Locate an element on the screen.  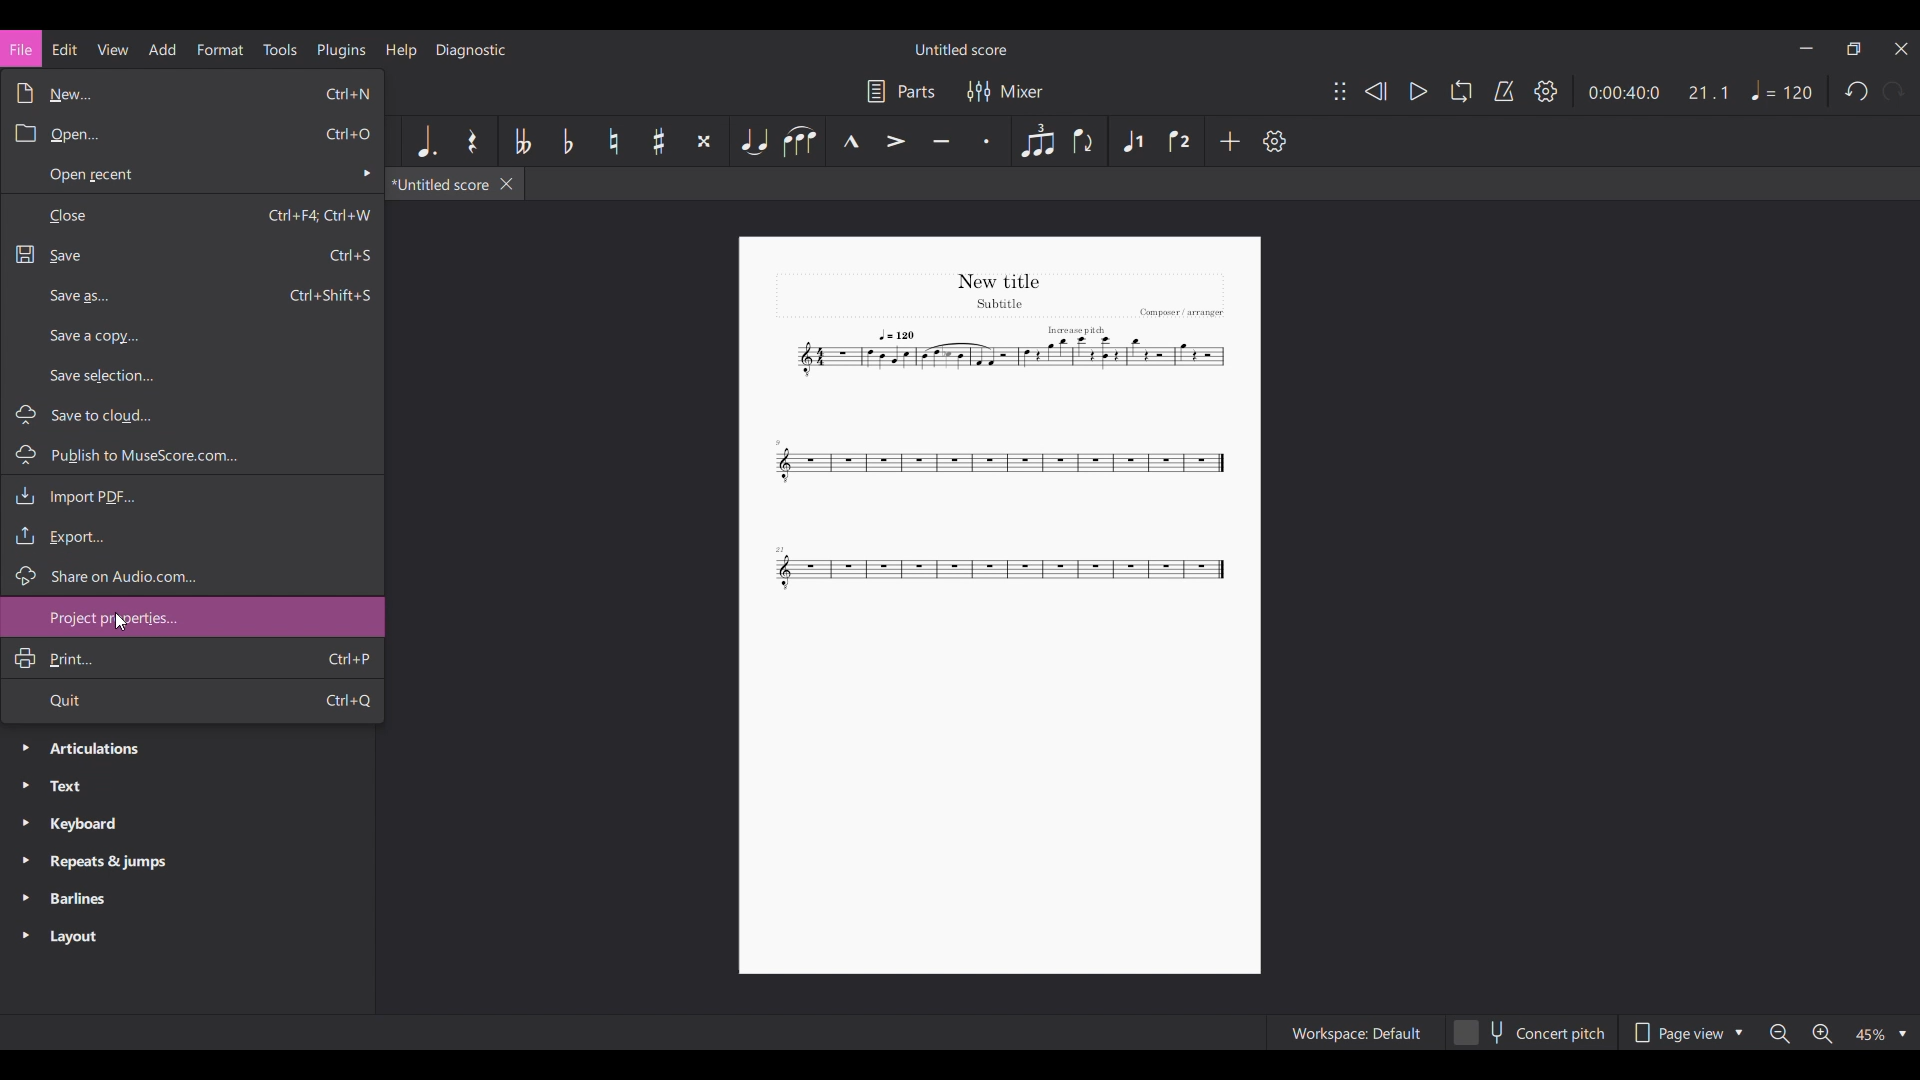
Parts settings is located at coordinates (902, 91).